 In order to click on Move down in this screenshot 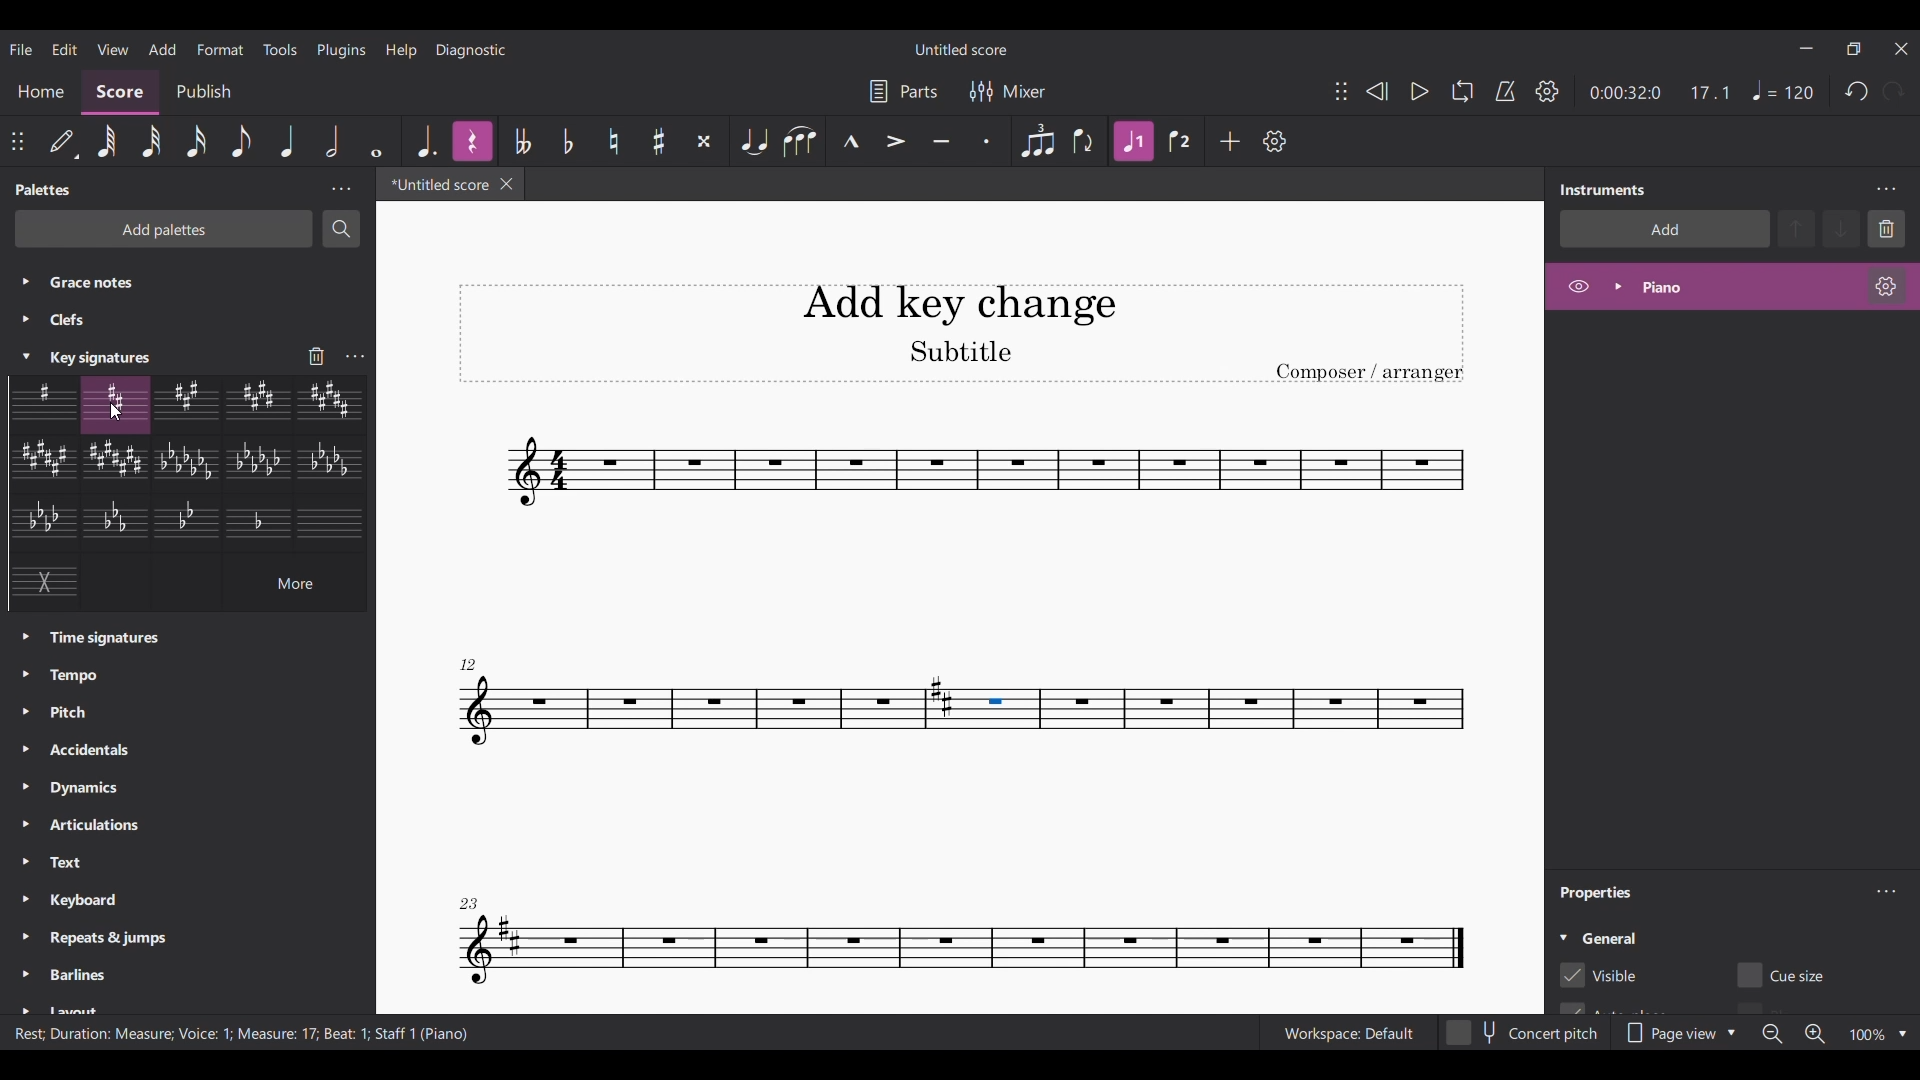, I will do `click(1843, 229)`.